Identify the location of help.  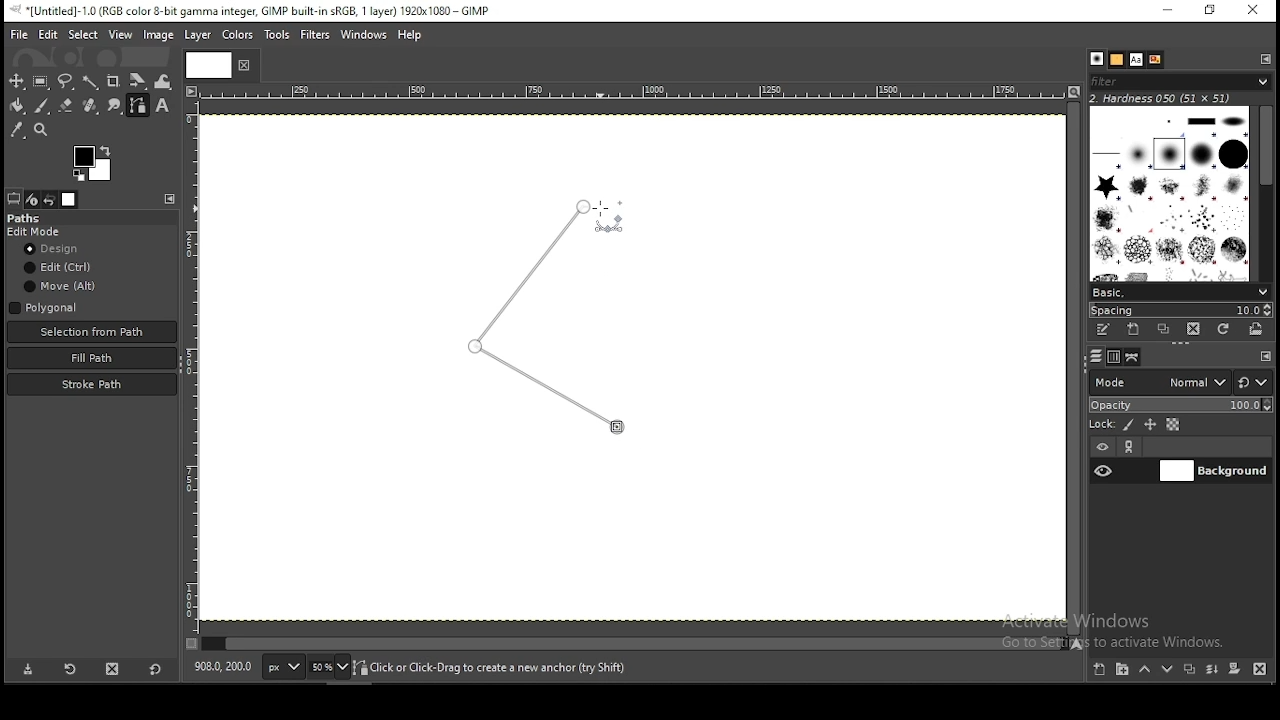
(412, 33).